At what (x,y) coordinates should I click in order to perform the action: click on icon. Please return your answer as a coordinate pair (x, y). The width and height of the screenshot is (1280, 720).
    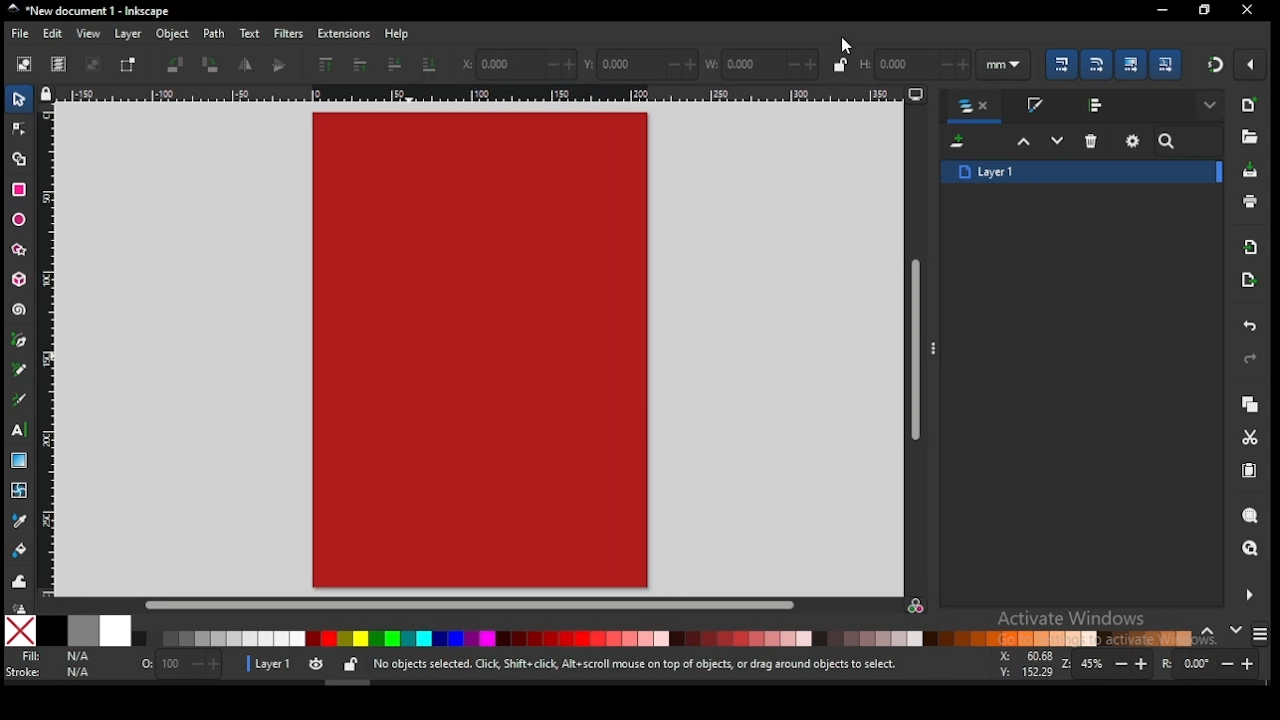
    Looking at the image, I should click on (20, 606).